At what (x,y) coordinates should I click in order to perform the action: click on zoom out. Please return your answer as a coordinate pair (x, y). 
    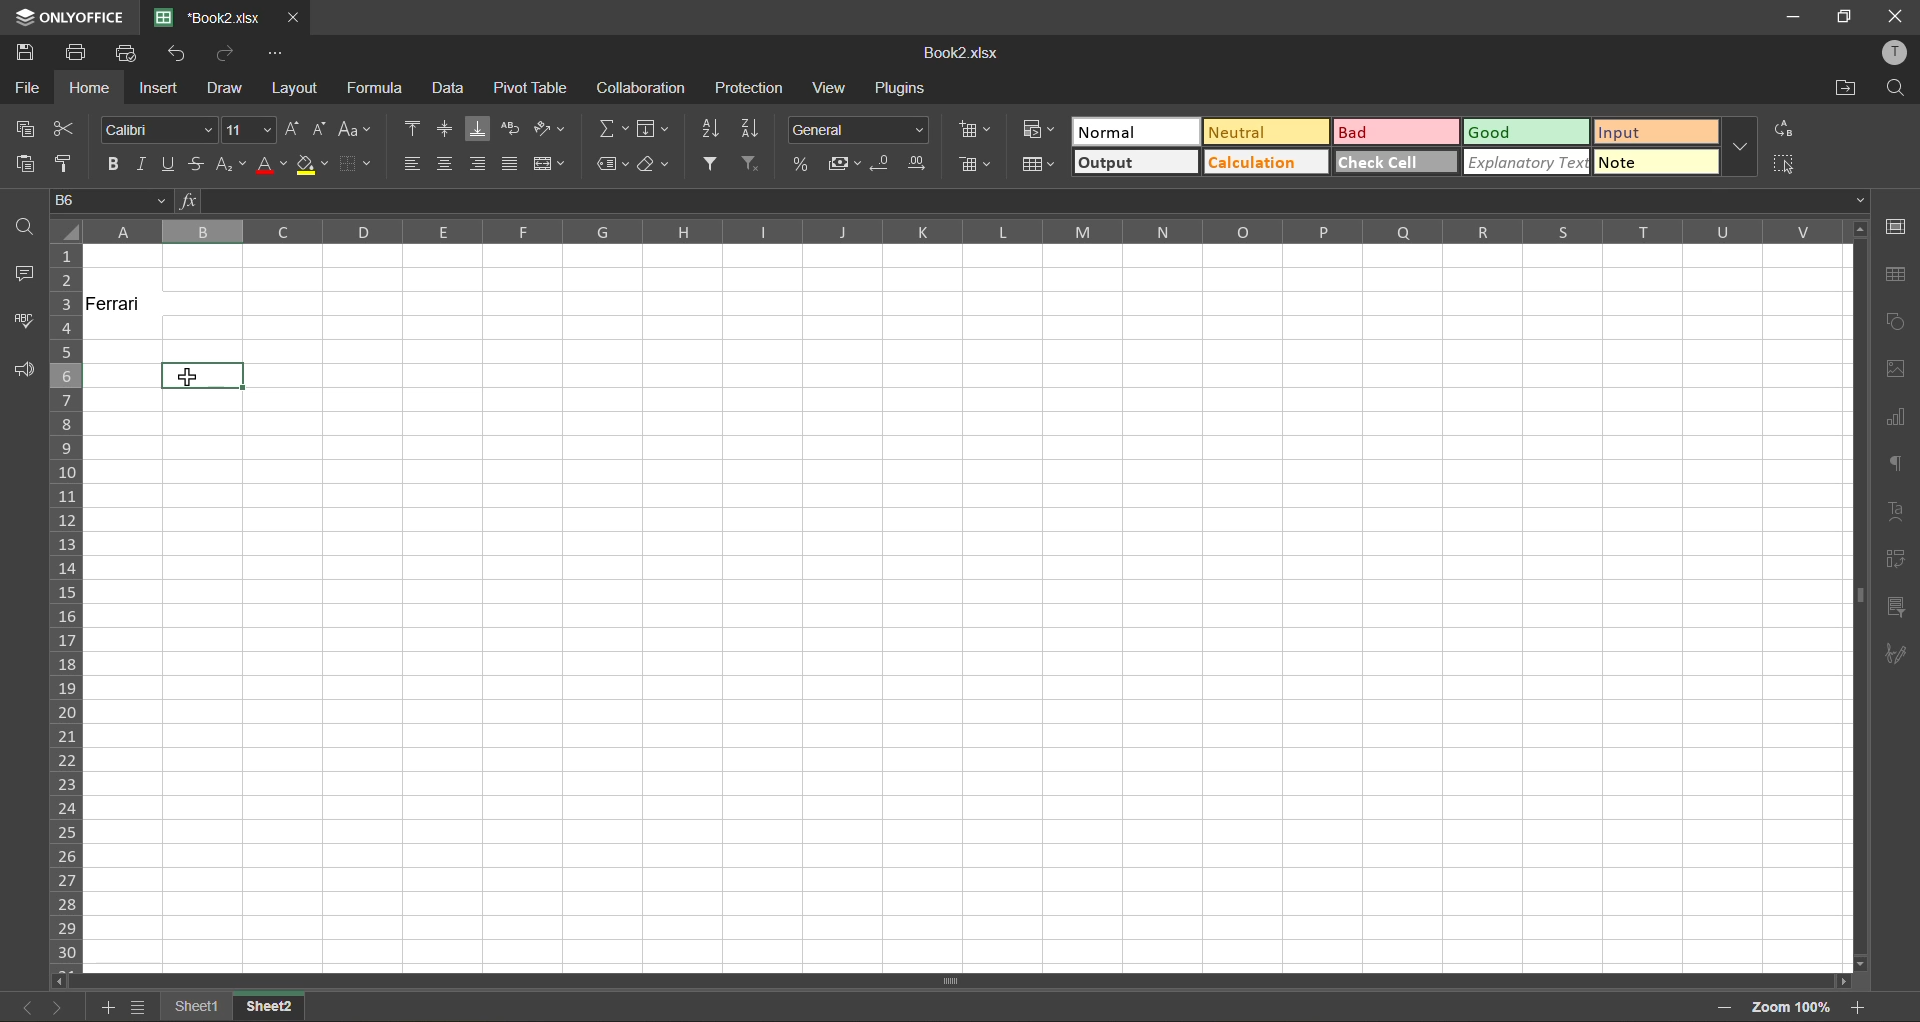
    Looking at the image, I should click on (1725, 1008).